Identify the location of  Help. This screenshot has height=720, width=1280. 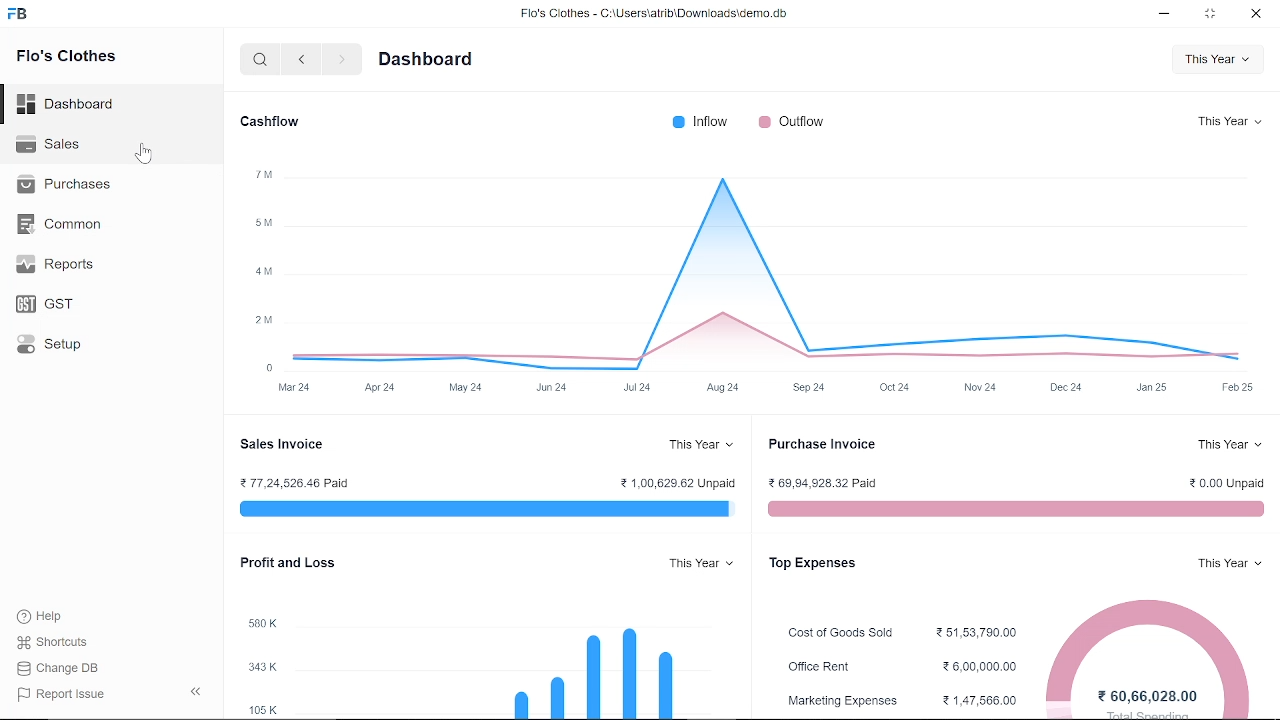
(40, 615).